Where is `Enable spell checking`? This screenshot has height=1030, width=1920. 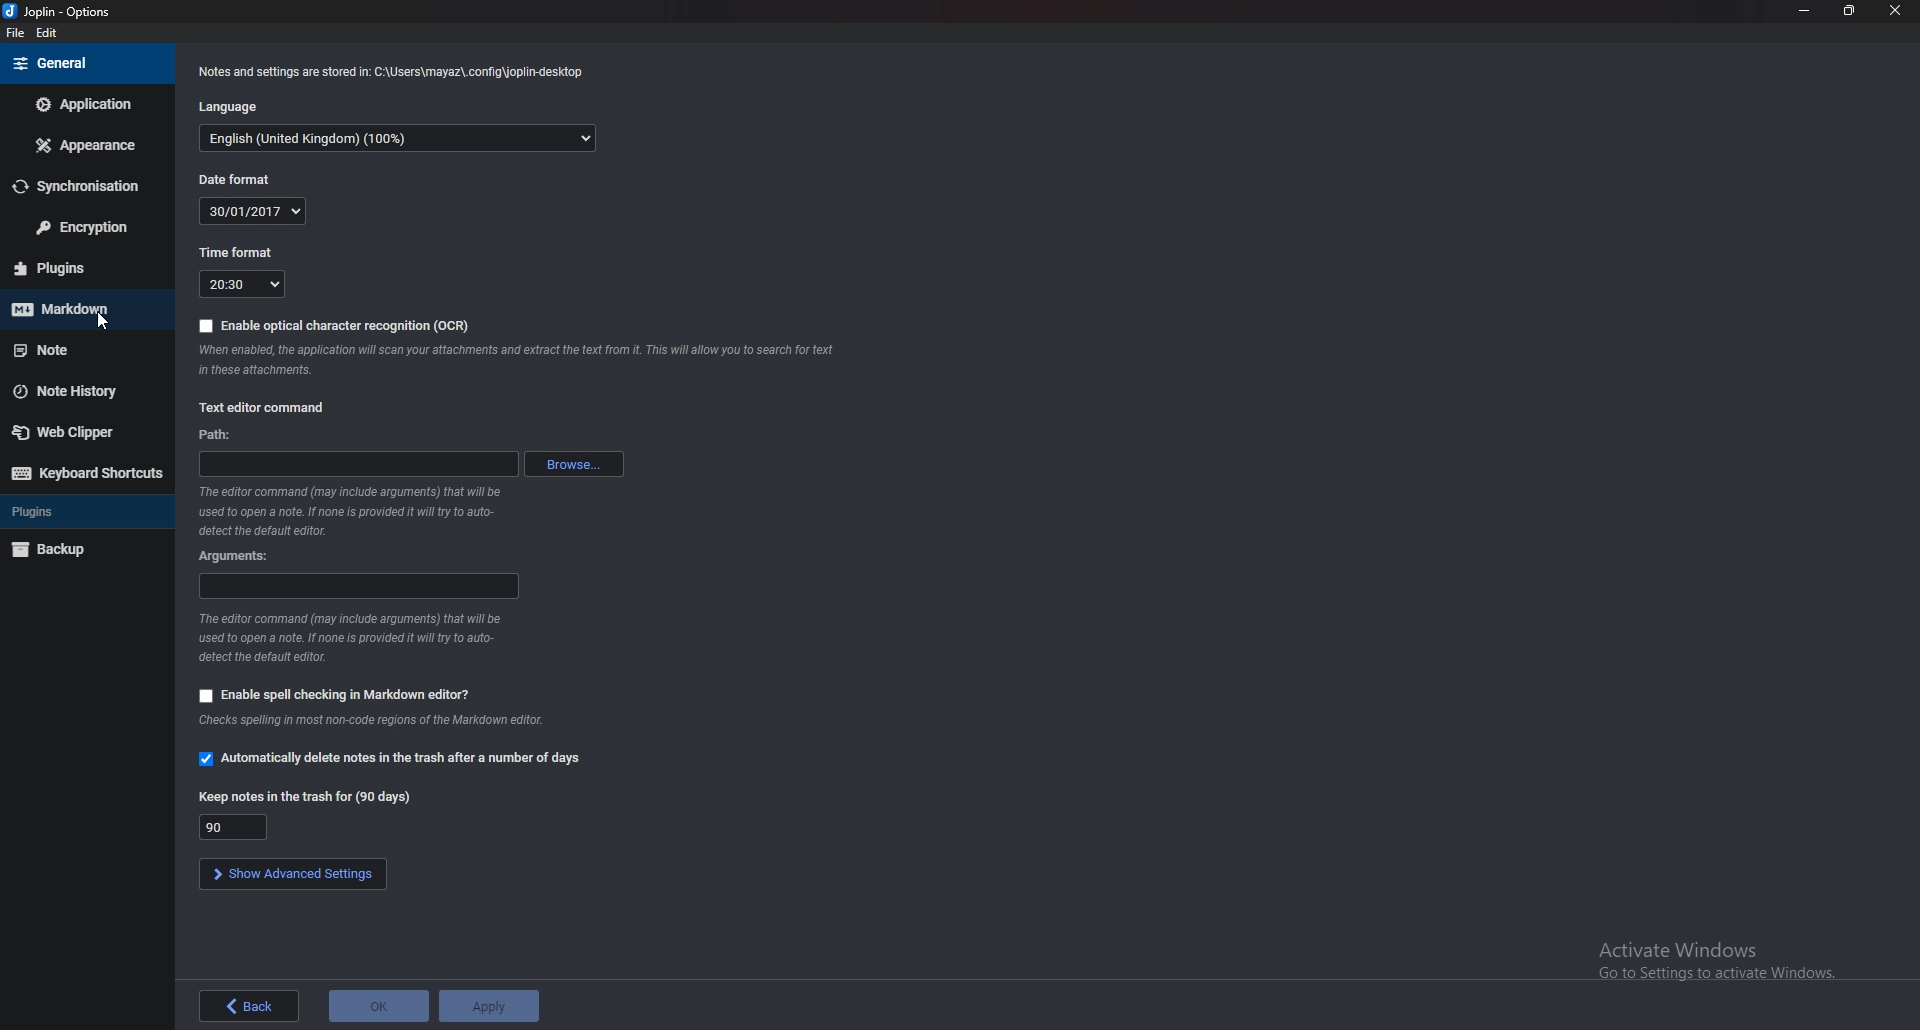
Enable spell checking is located at coordinates (336, 694).